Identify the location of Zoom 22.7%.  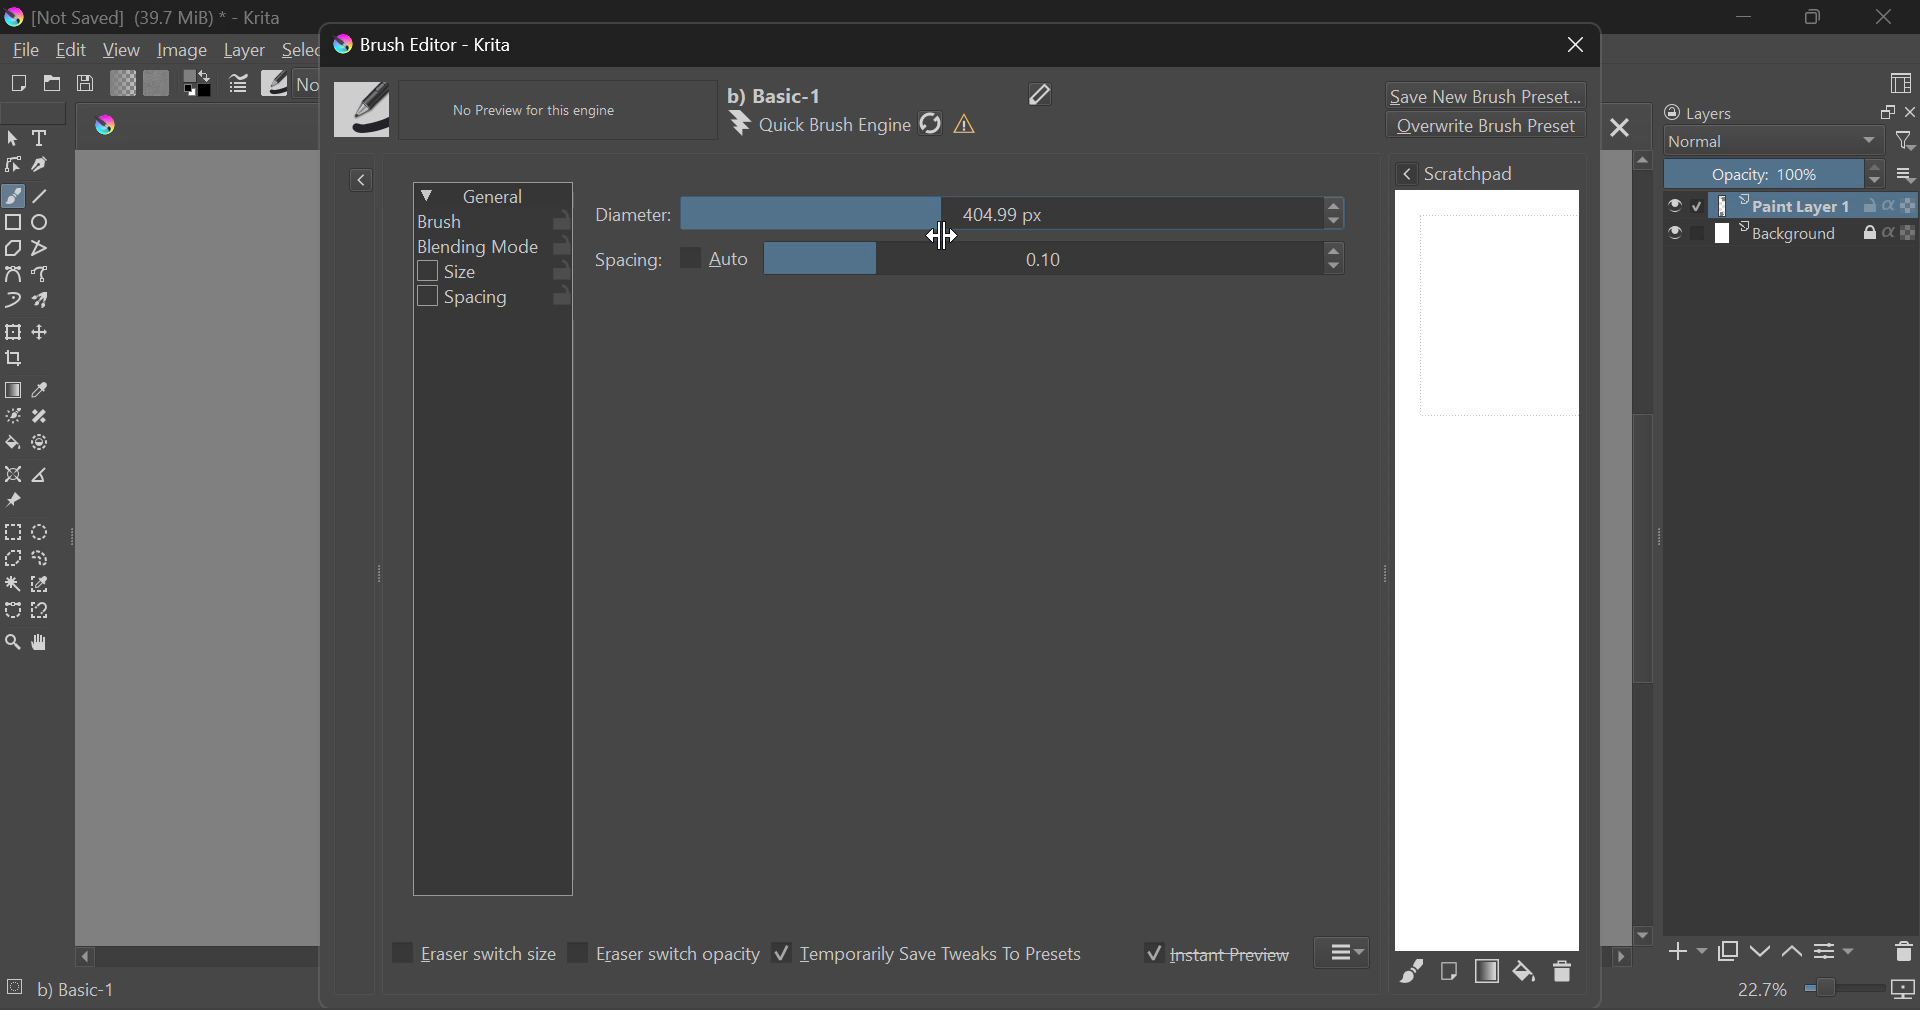
(1822, 991).